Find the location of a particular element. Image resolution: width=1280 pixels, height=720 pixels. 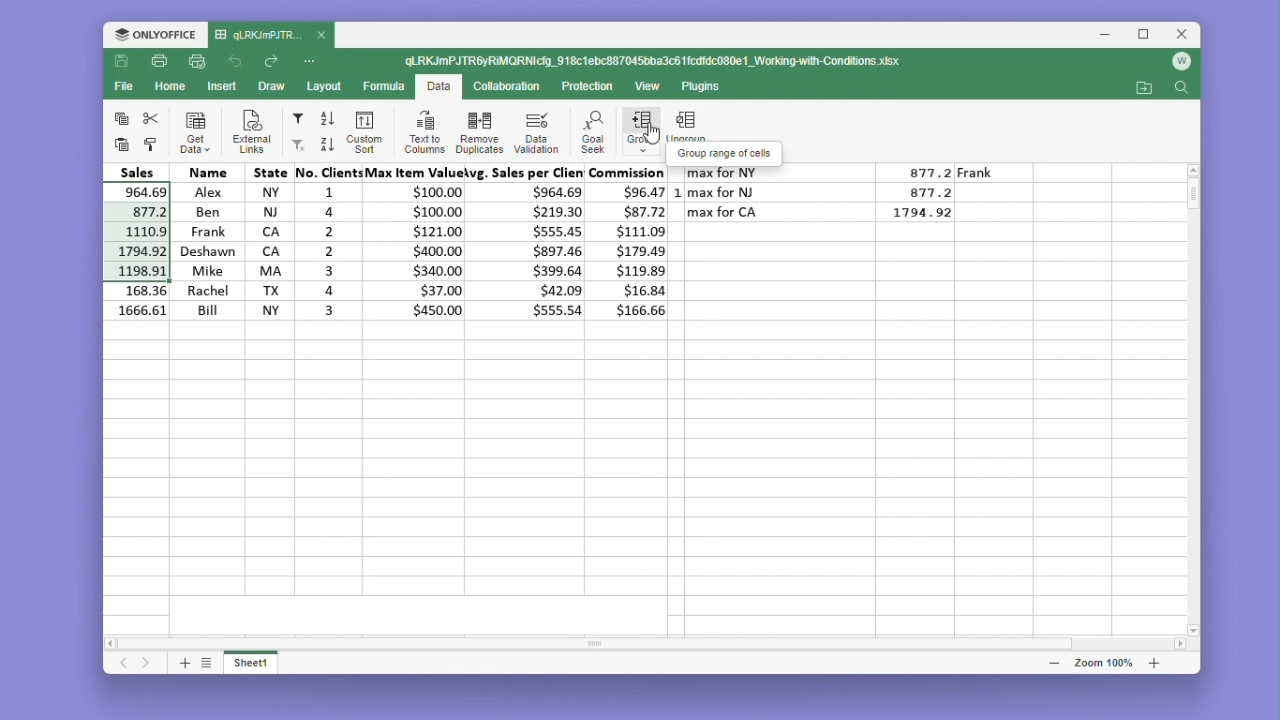

selected cells is located at coordinates (142, 232).